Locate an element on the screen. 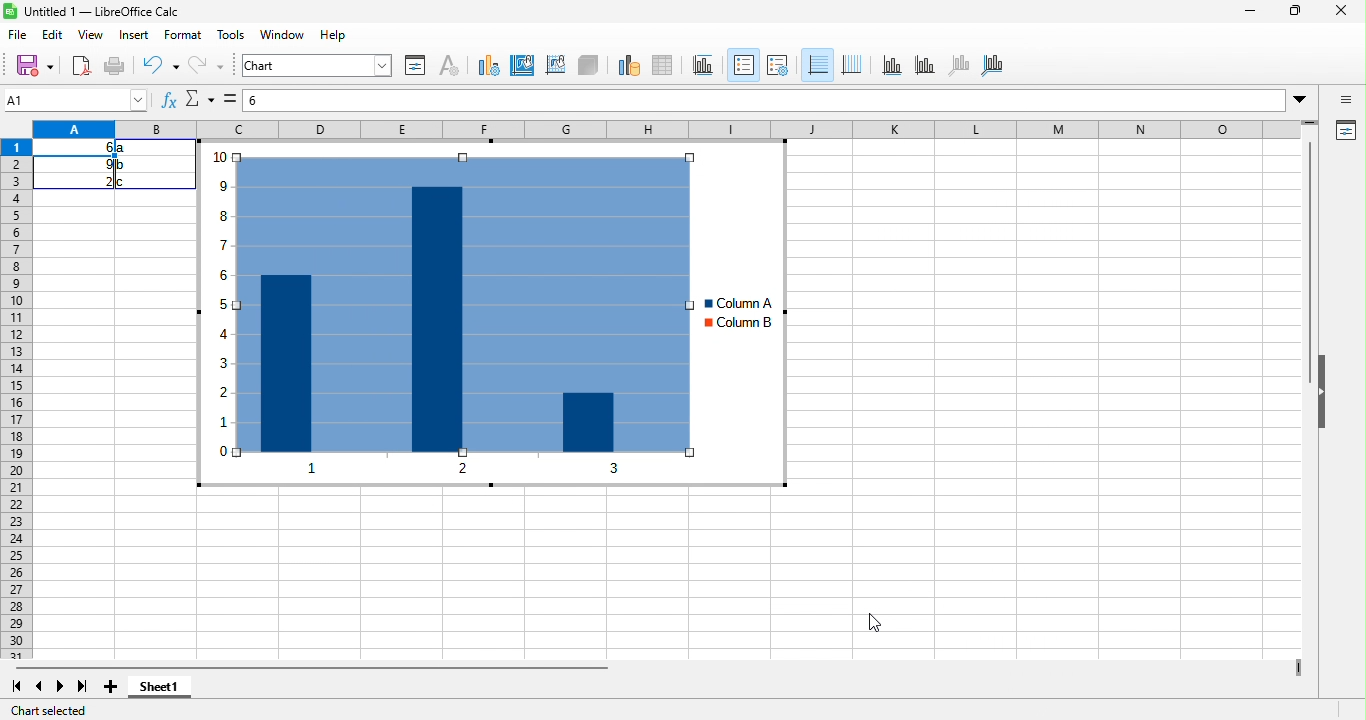 The width and height of the screenshot is (1366, 720). chart wall is located at coordinates (556, 66).